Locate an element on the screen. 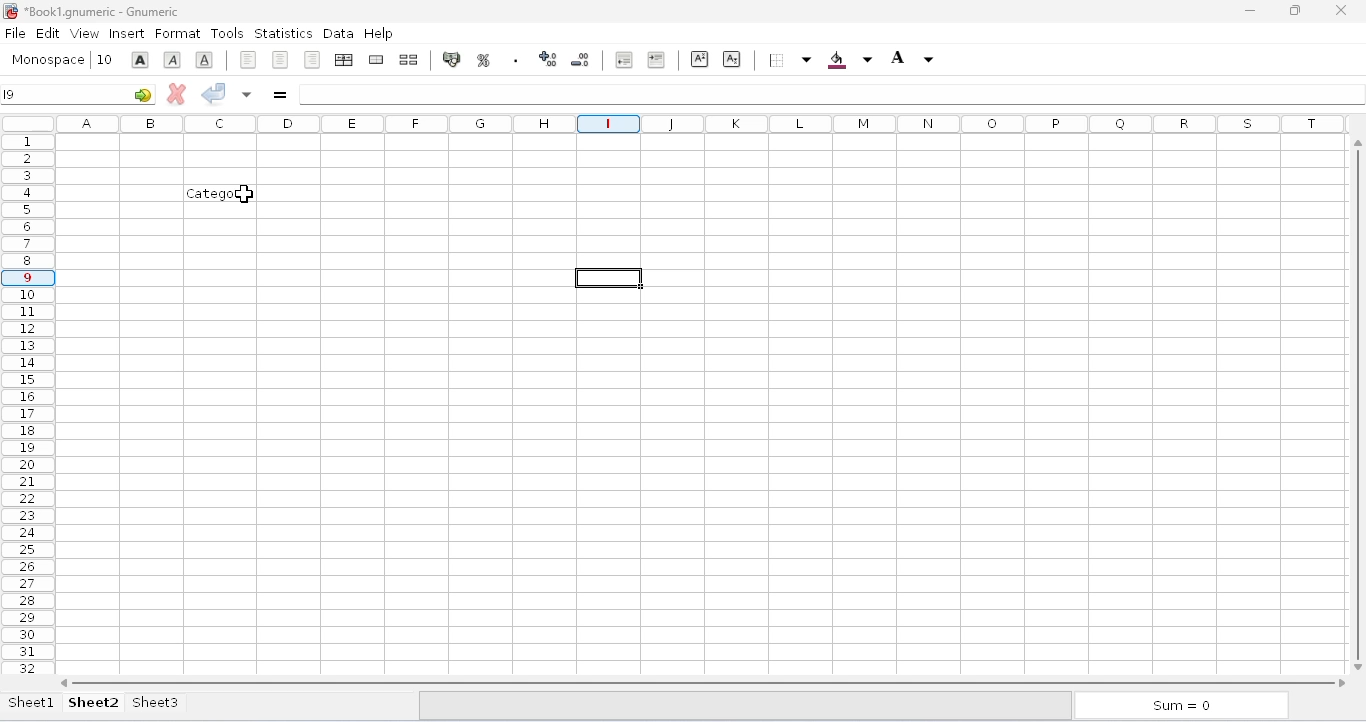 Image resolution: width=1366 pixels, height=722 pixels. increase the number of decimals displayed is located at coordinates (548, 59).